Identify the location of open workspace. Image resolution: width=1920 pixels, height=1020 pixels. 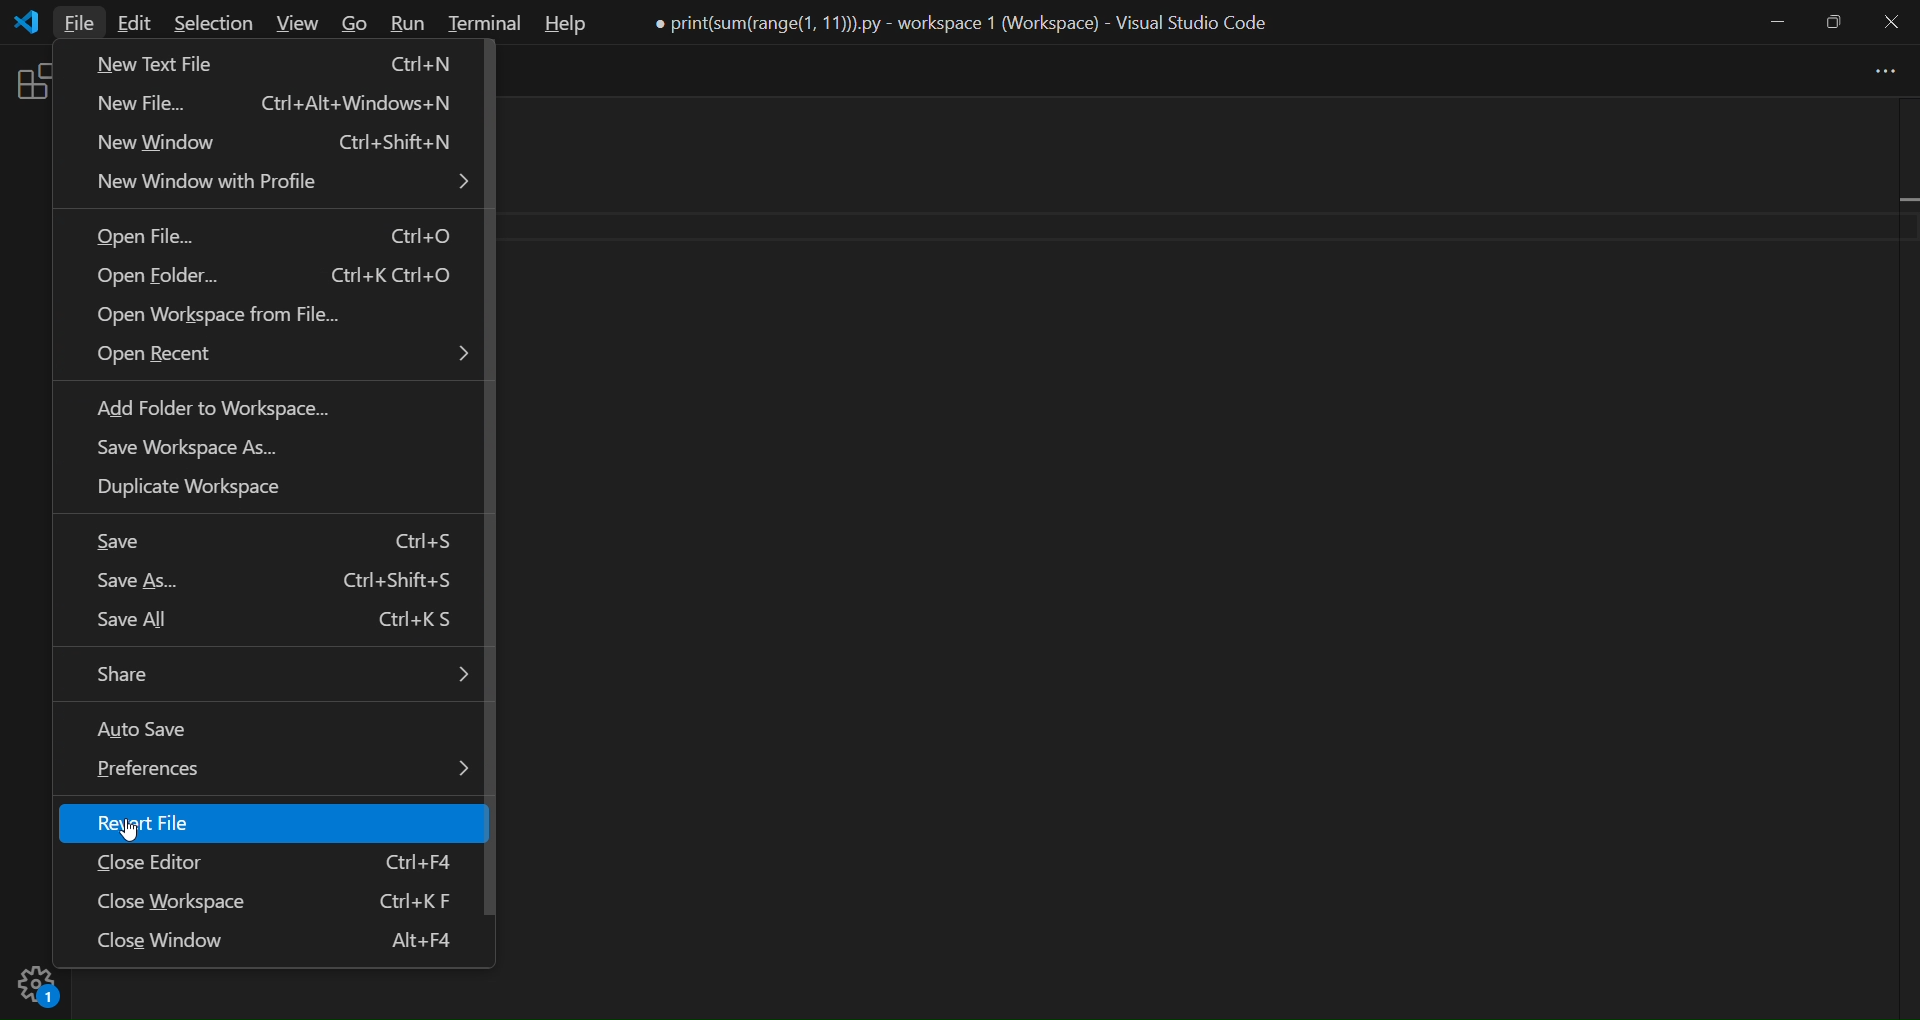
(218, 318).